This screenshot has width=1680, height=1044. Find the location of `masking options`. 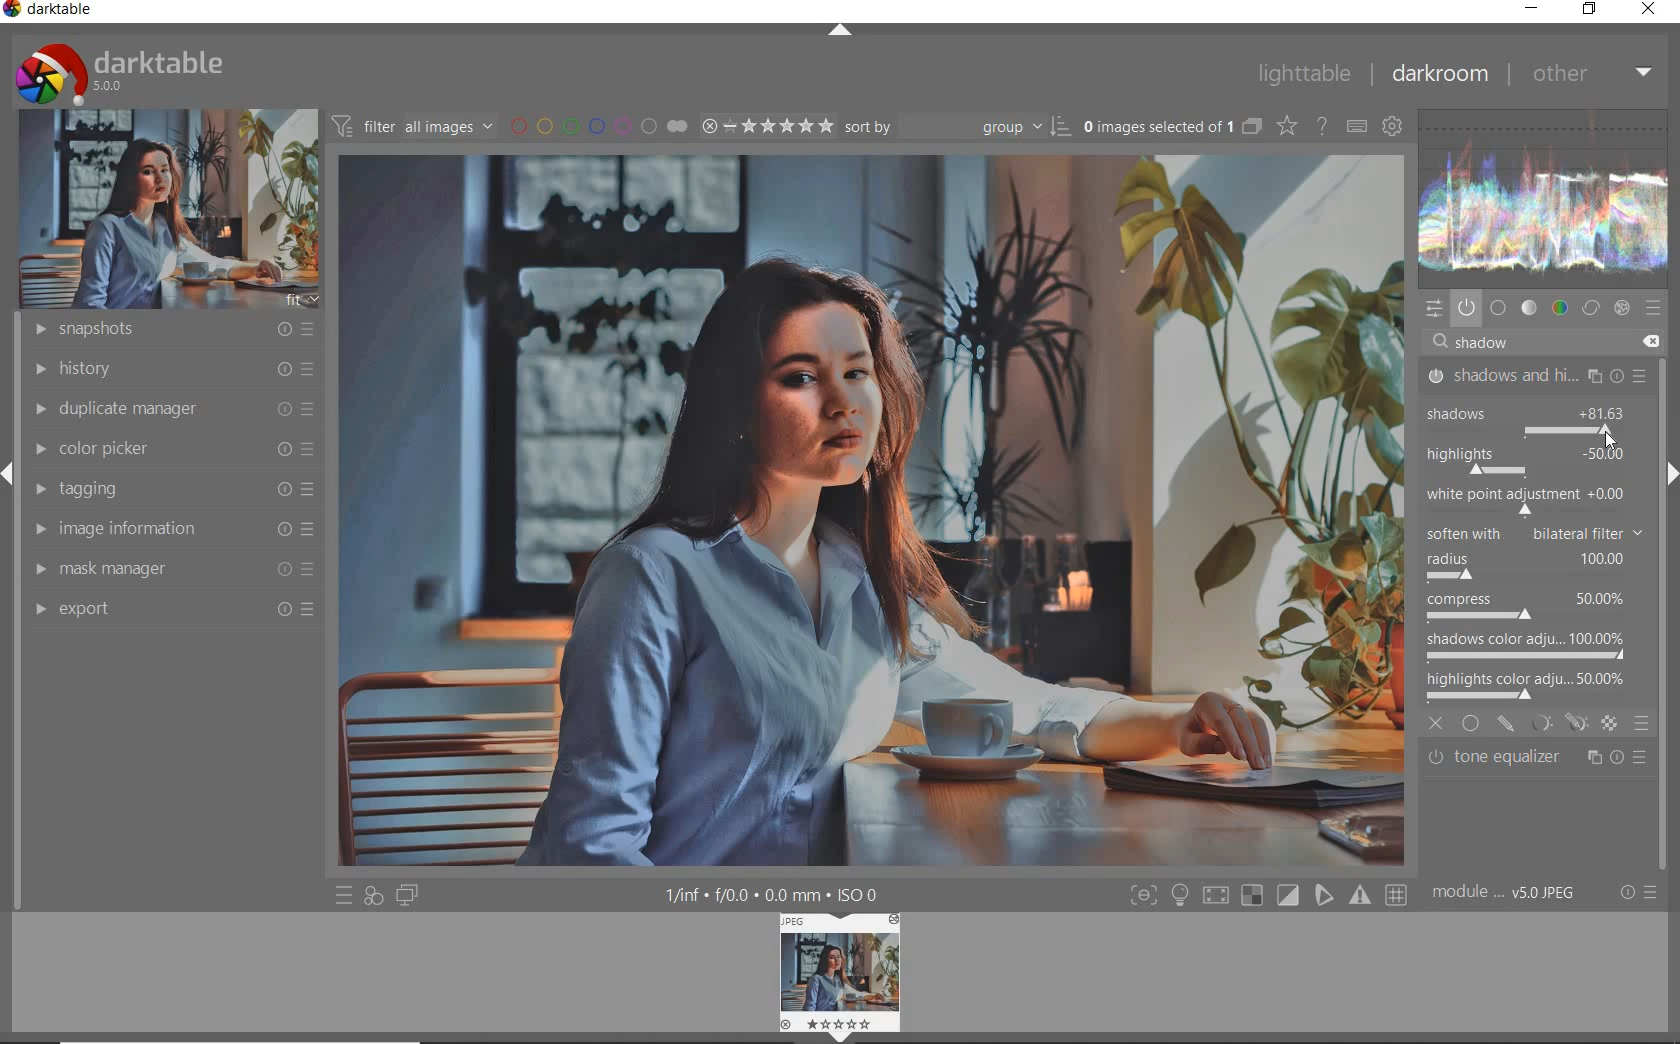

masking options is located at coordinates (1558, 723).